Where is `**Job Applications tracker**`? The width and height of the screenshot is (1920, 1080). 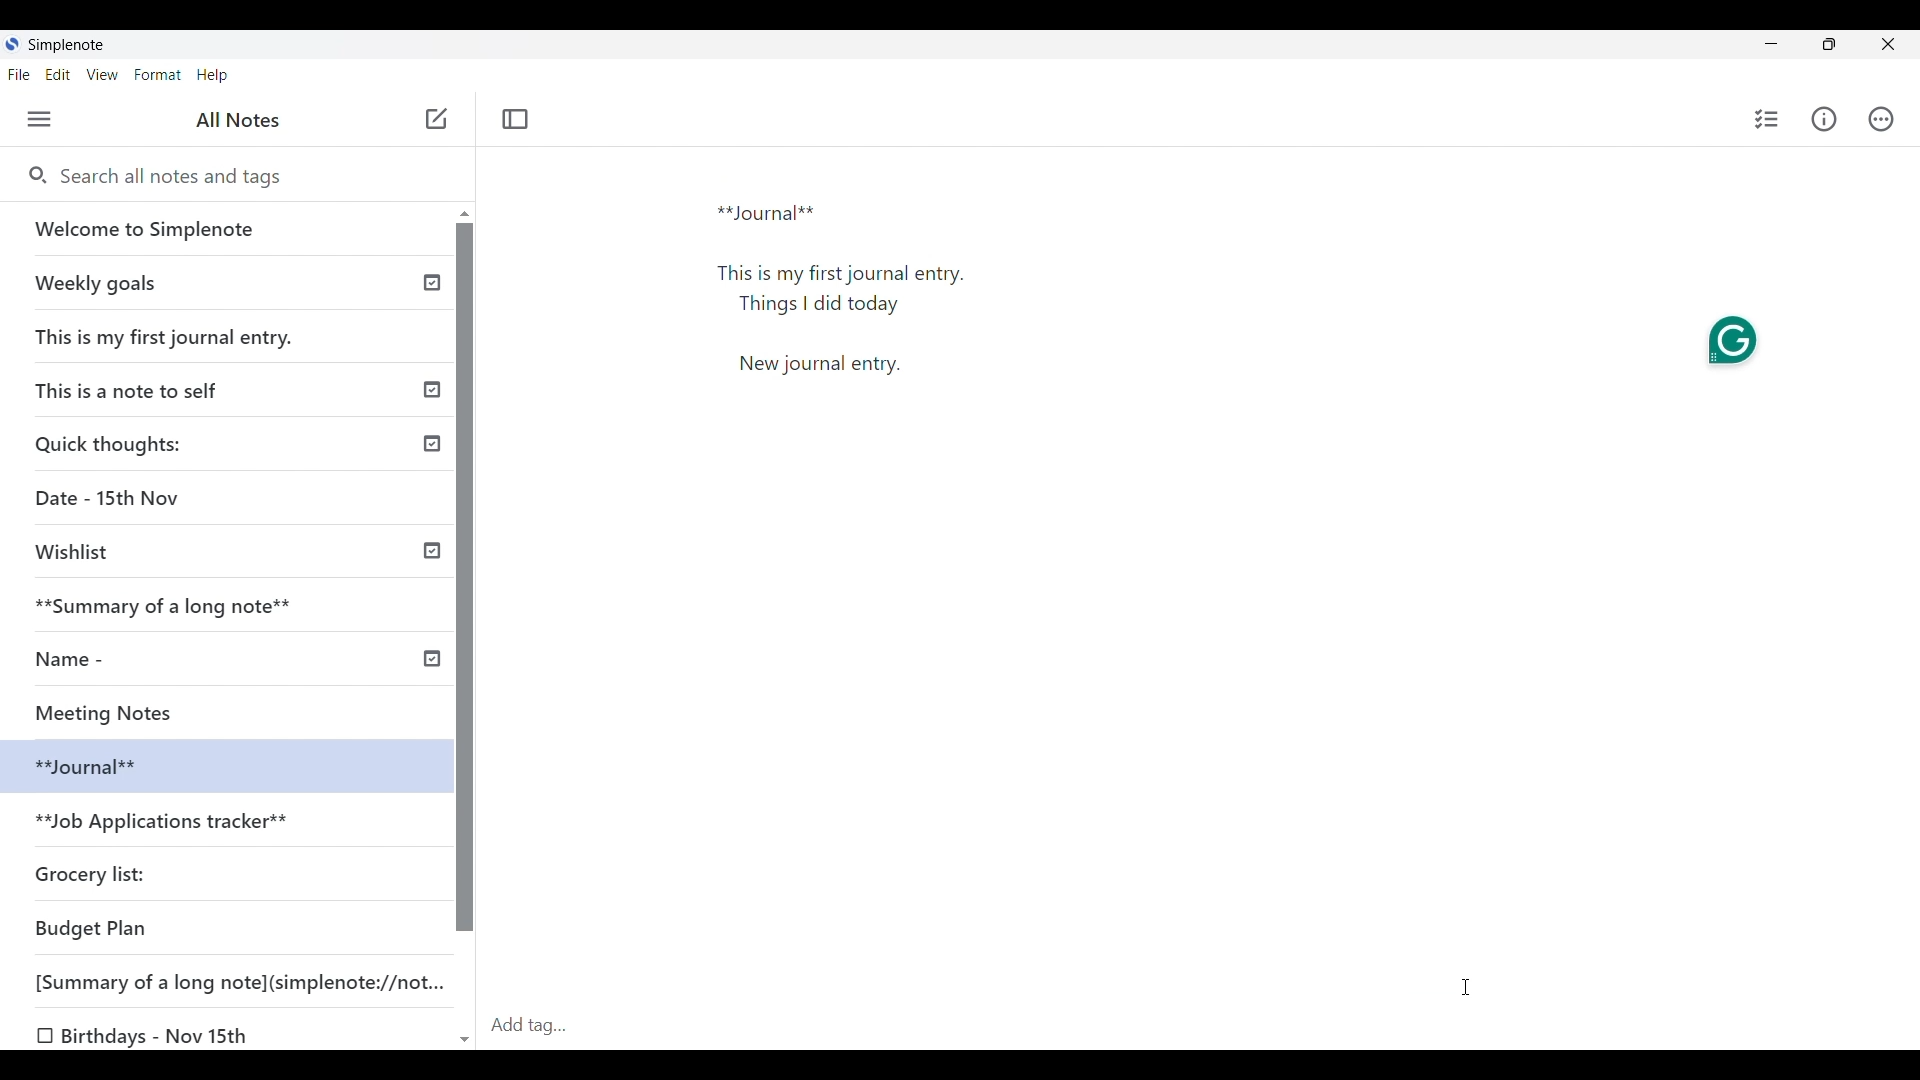
**Job Applications tracker** is located at coordinates (166, 823).